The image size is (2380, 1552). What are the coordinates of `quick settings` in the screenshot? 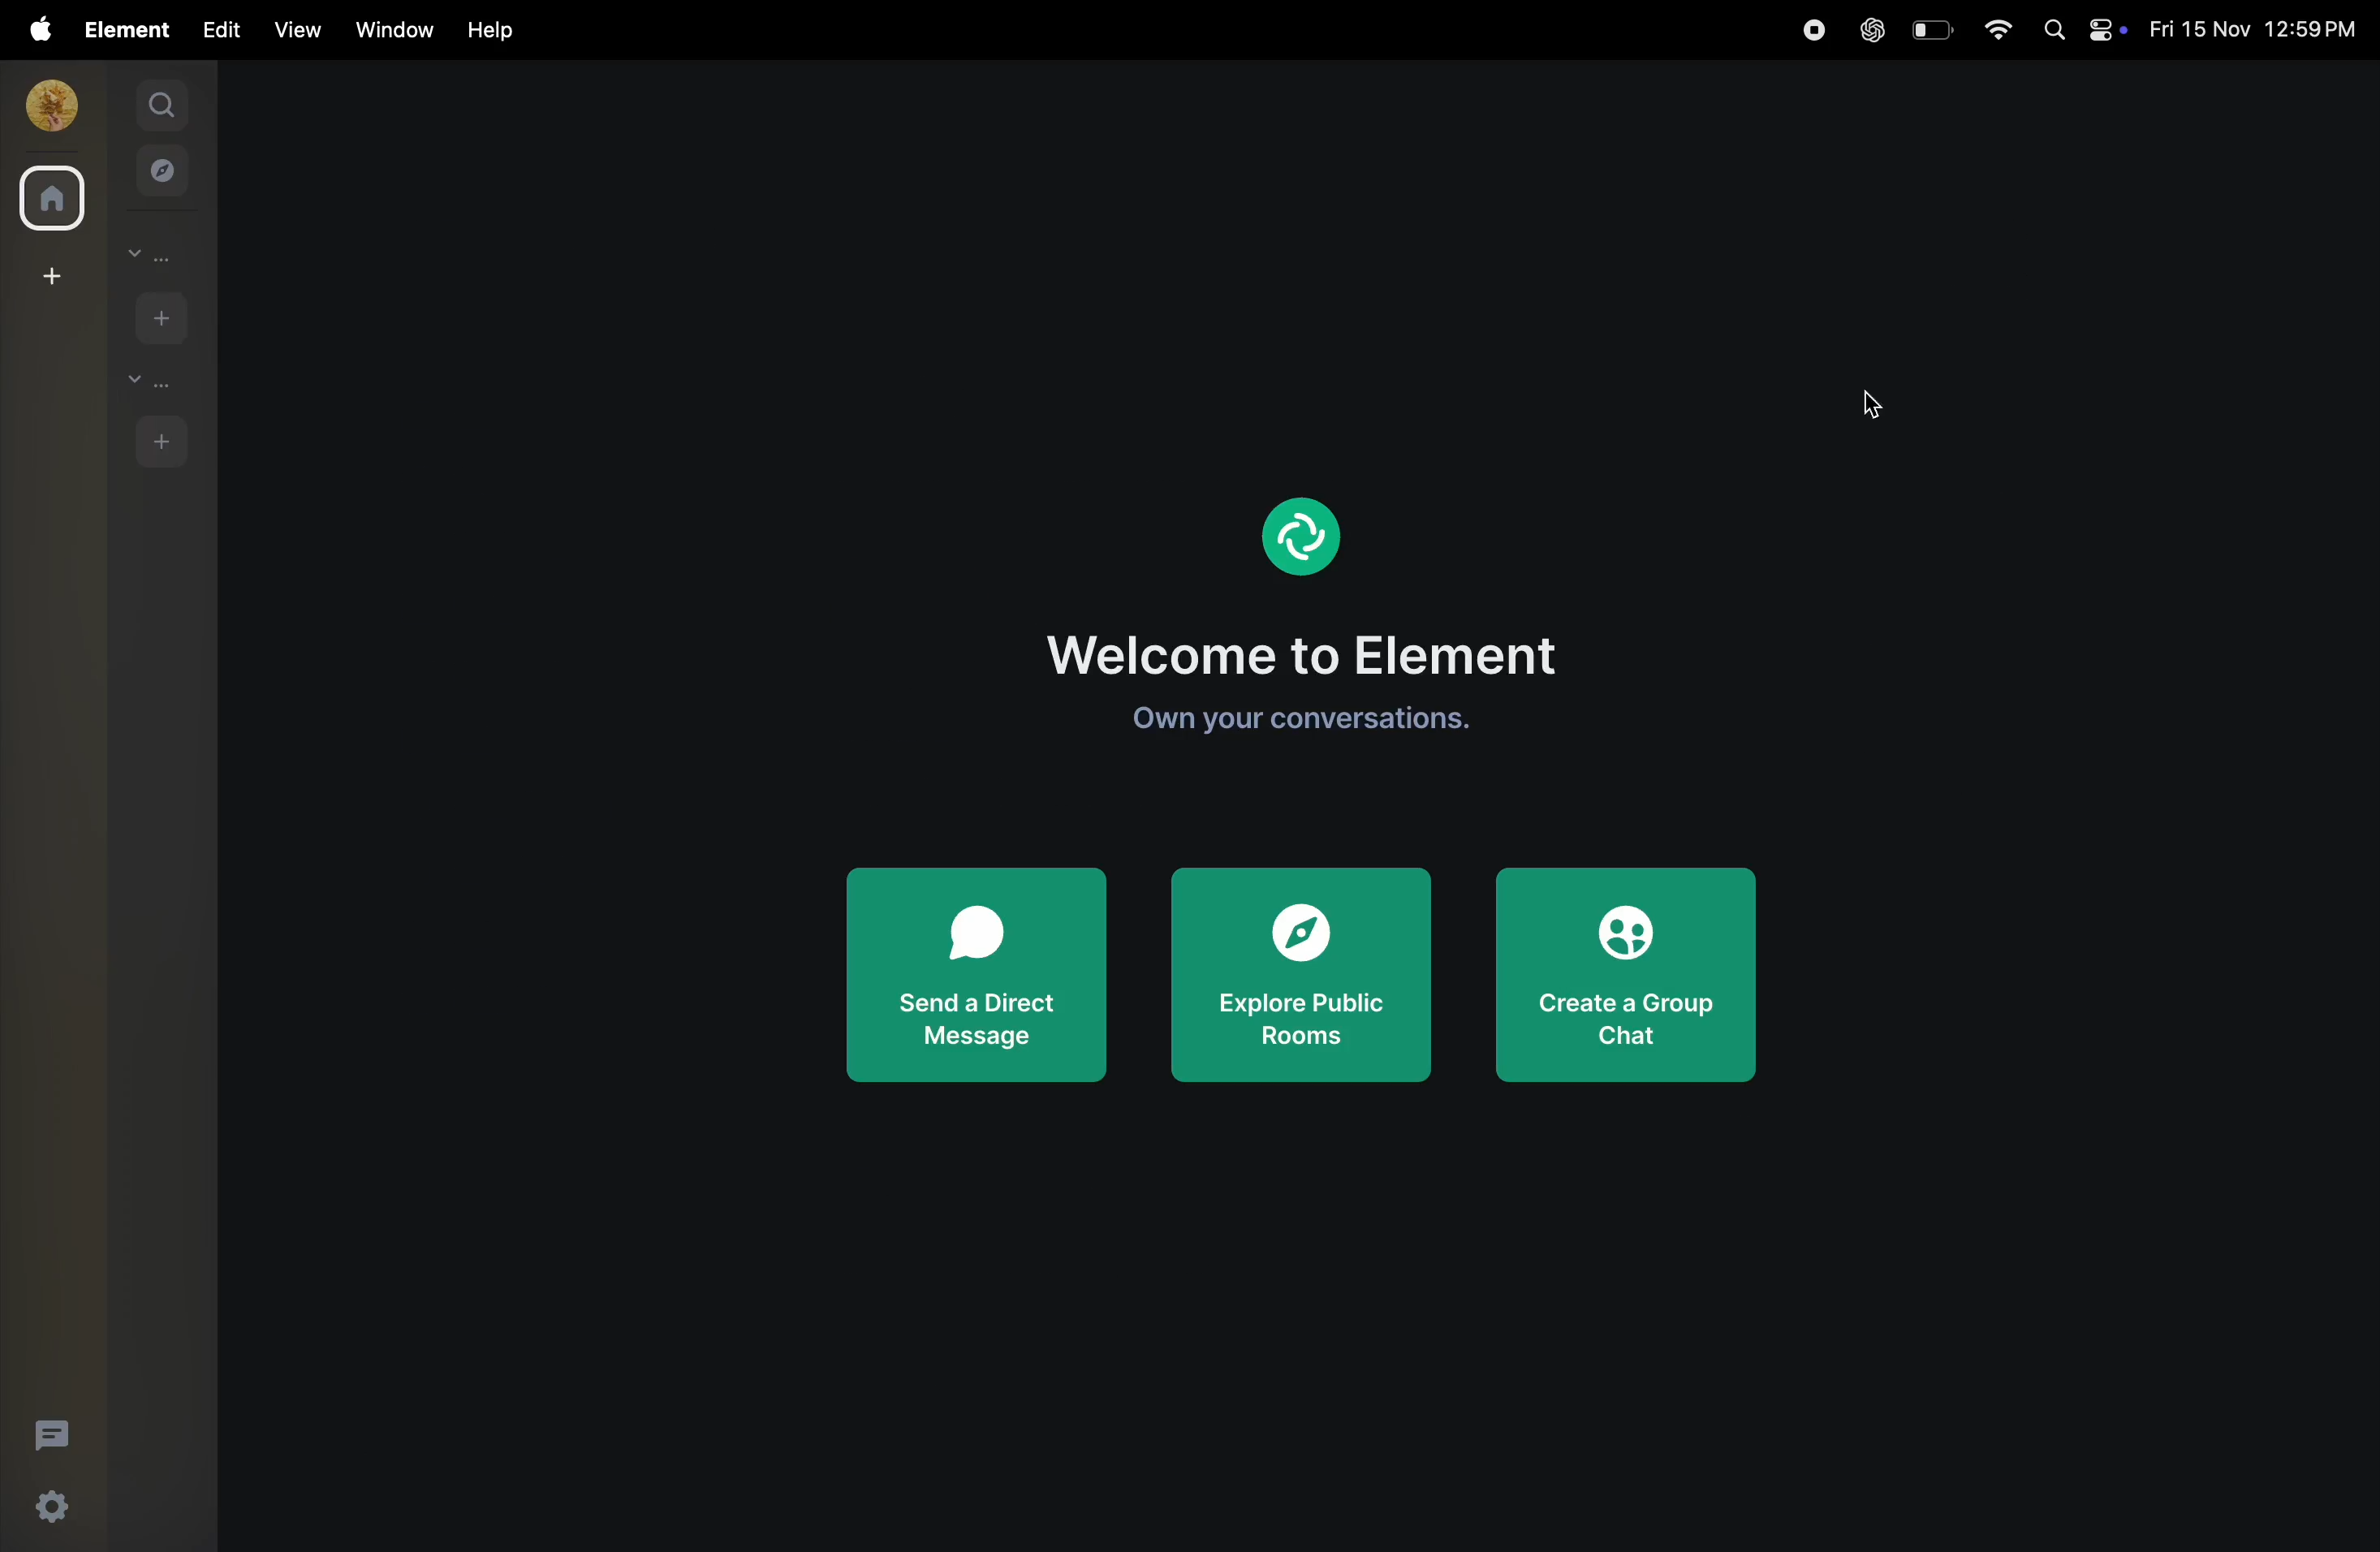 It's located at (64, 1507).